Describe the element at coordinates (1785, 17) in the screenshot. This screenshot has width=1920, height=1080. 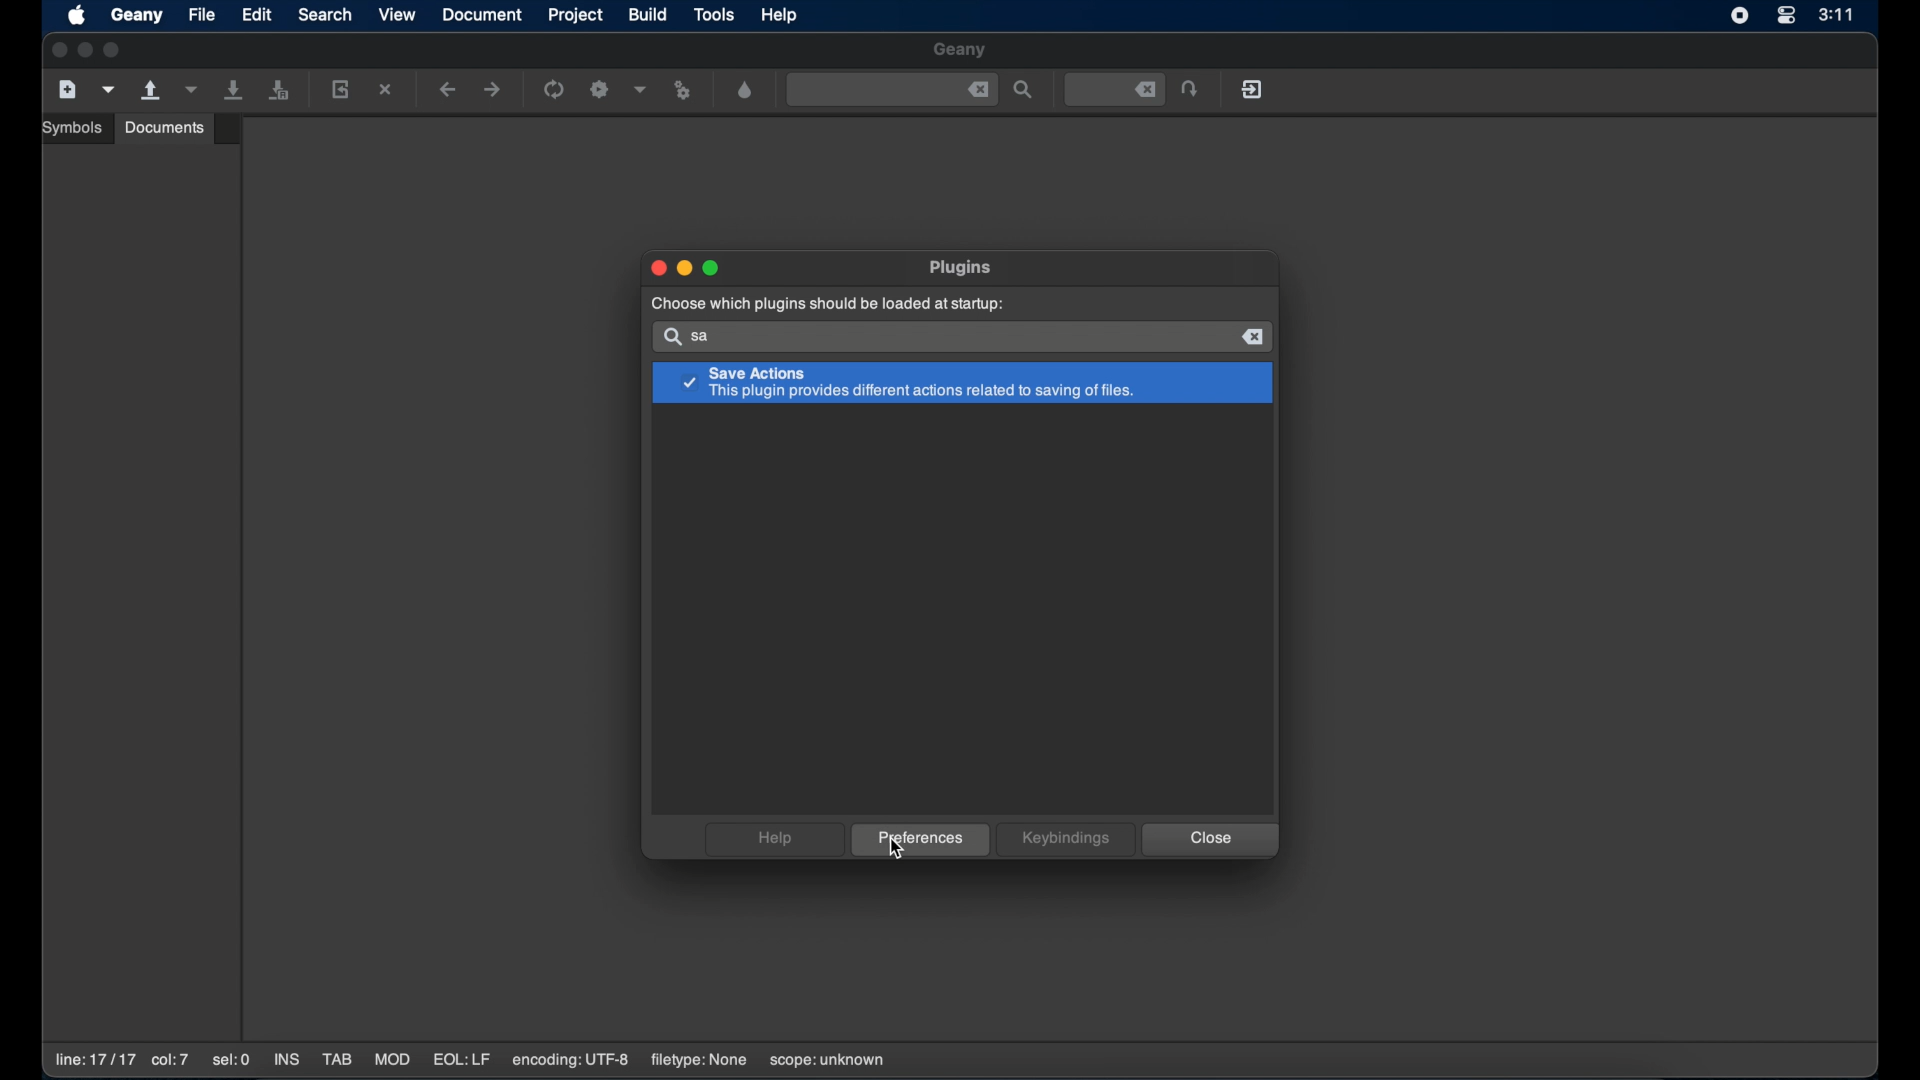
I see `control center` at that location.